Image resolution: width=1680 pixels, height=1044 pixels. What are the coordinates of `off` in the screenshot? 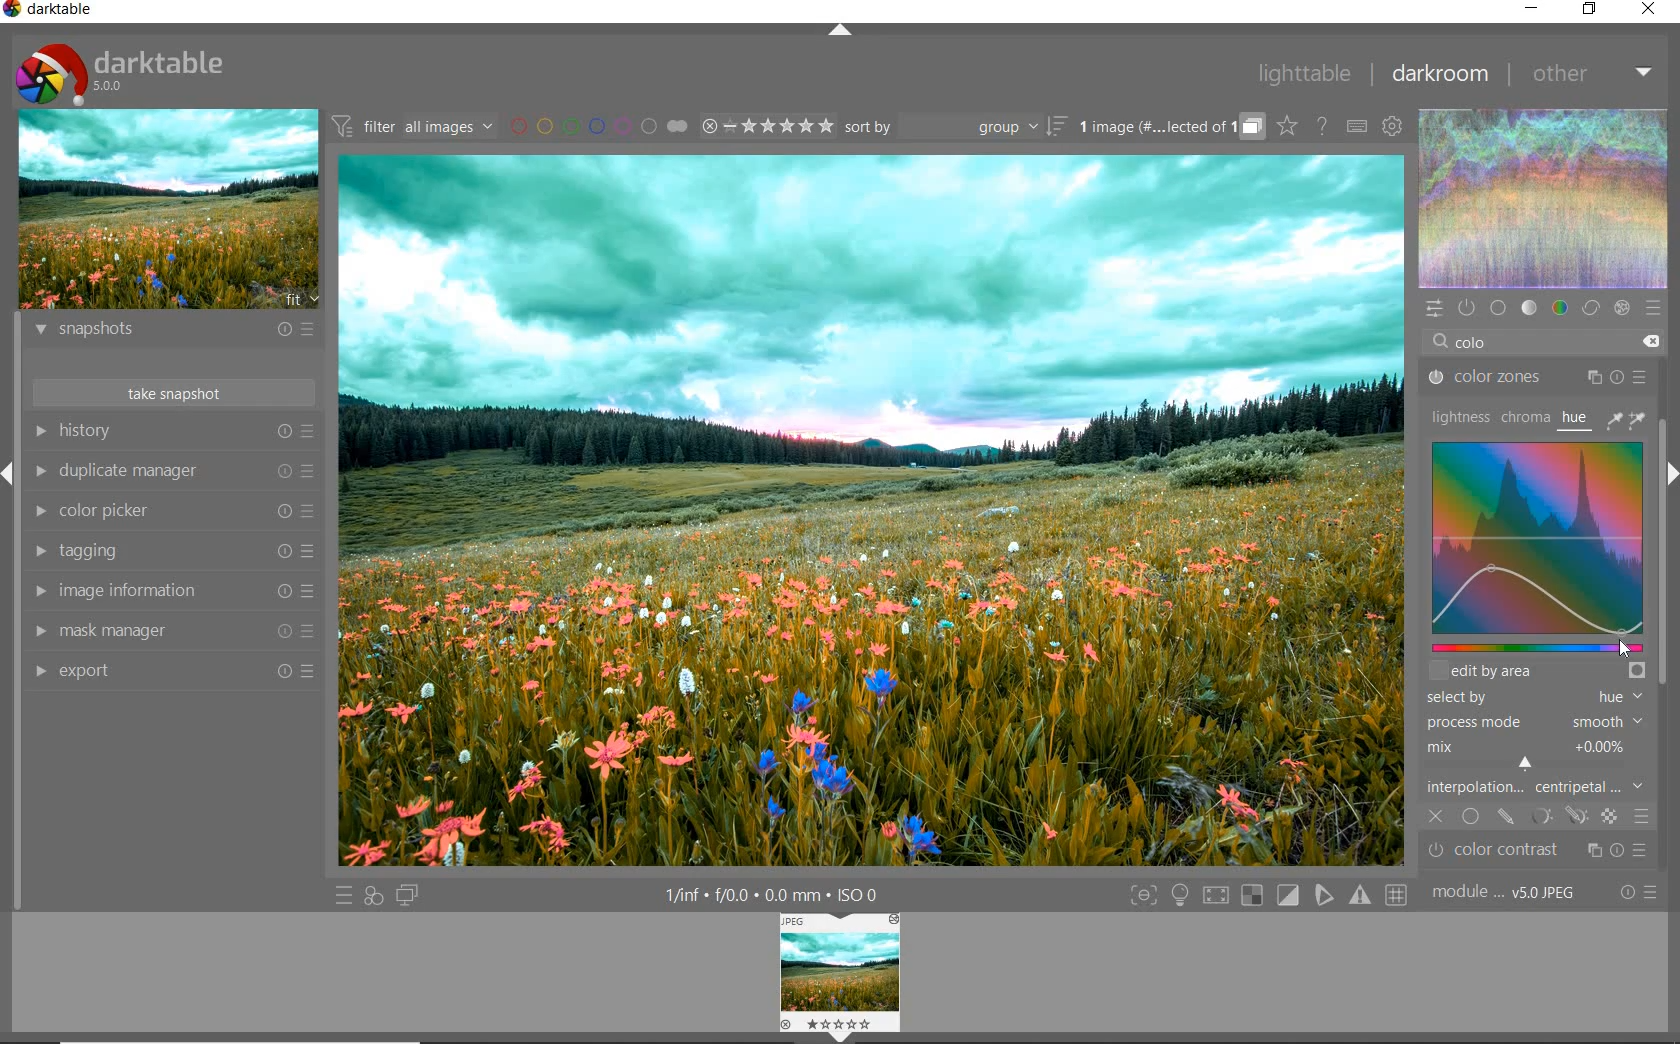 It's located at (1437, 814).